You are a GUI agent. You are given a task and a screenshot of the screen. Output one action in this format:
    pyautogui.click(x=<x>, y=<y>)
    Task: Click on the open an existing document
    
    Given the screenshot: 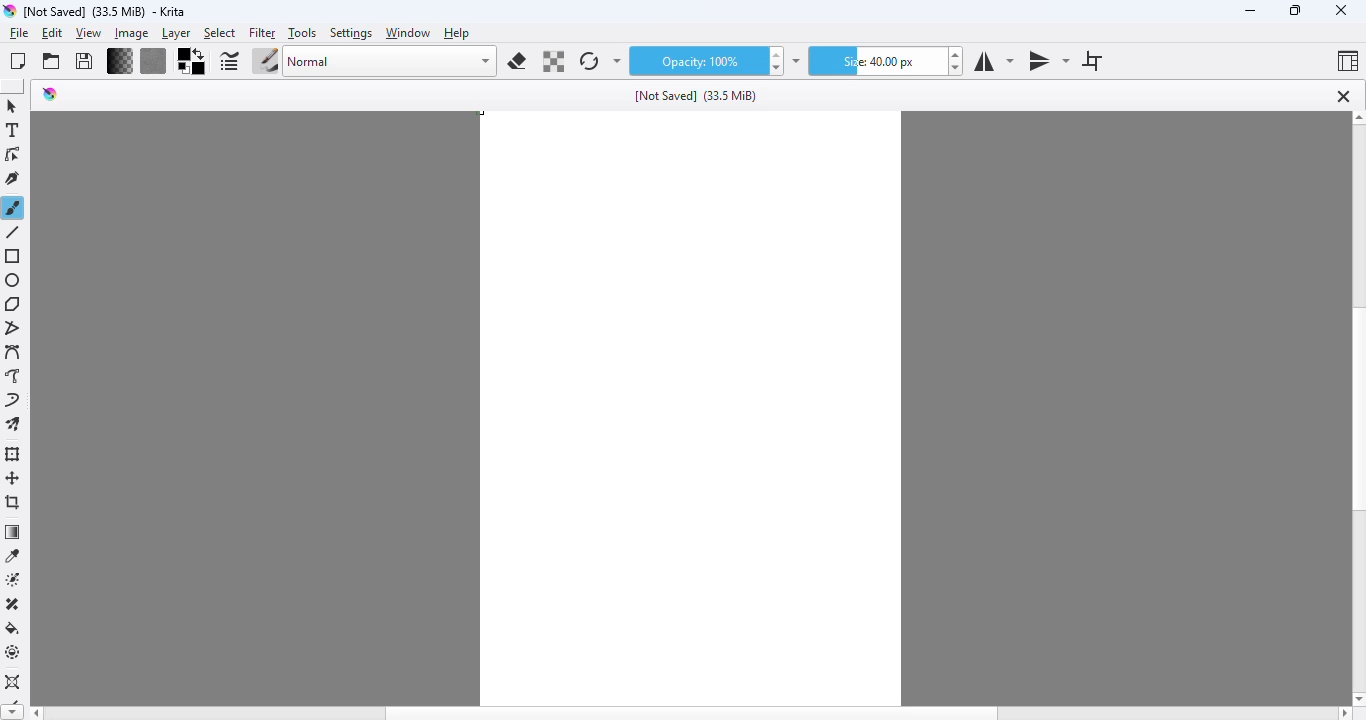 What is the action you would take?
    pyautogui.click(x=53, y=62)
    